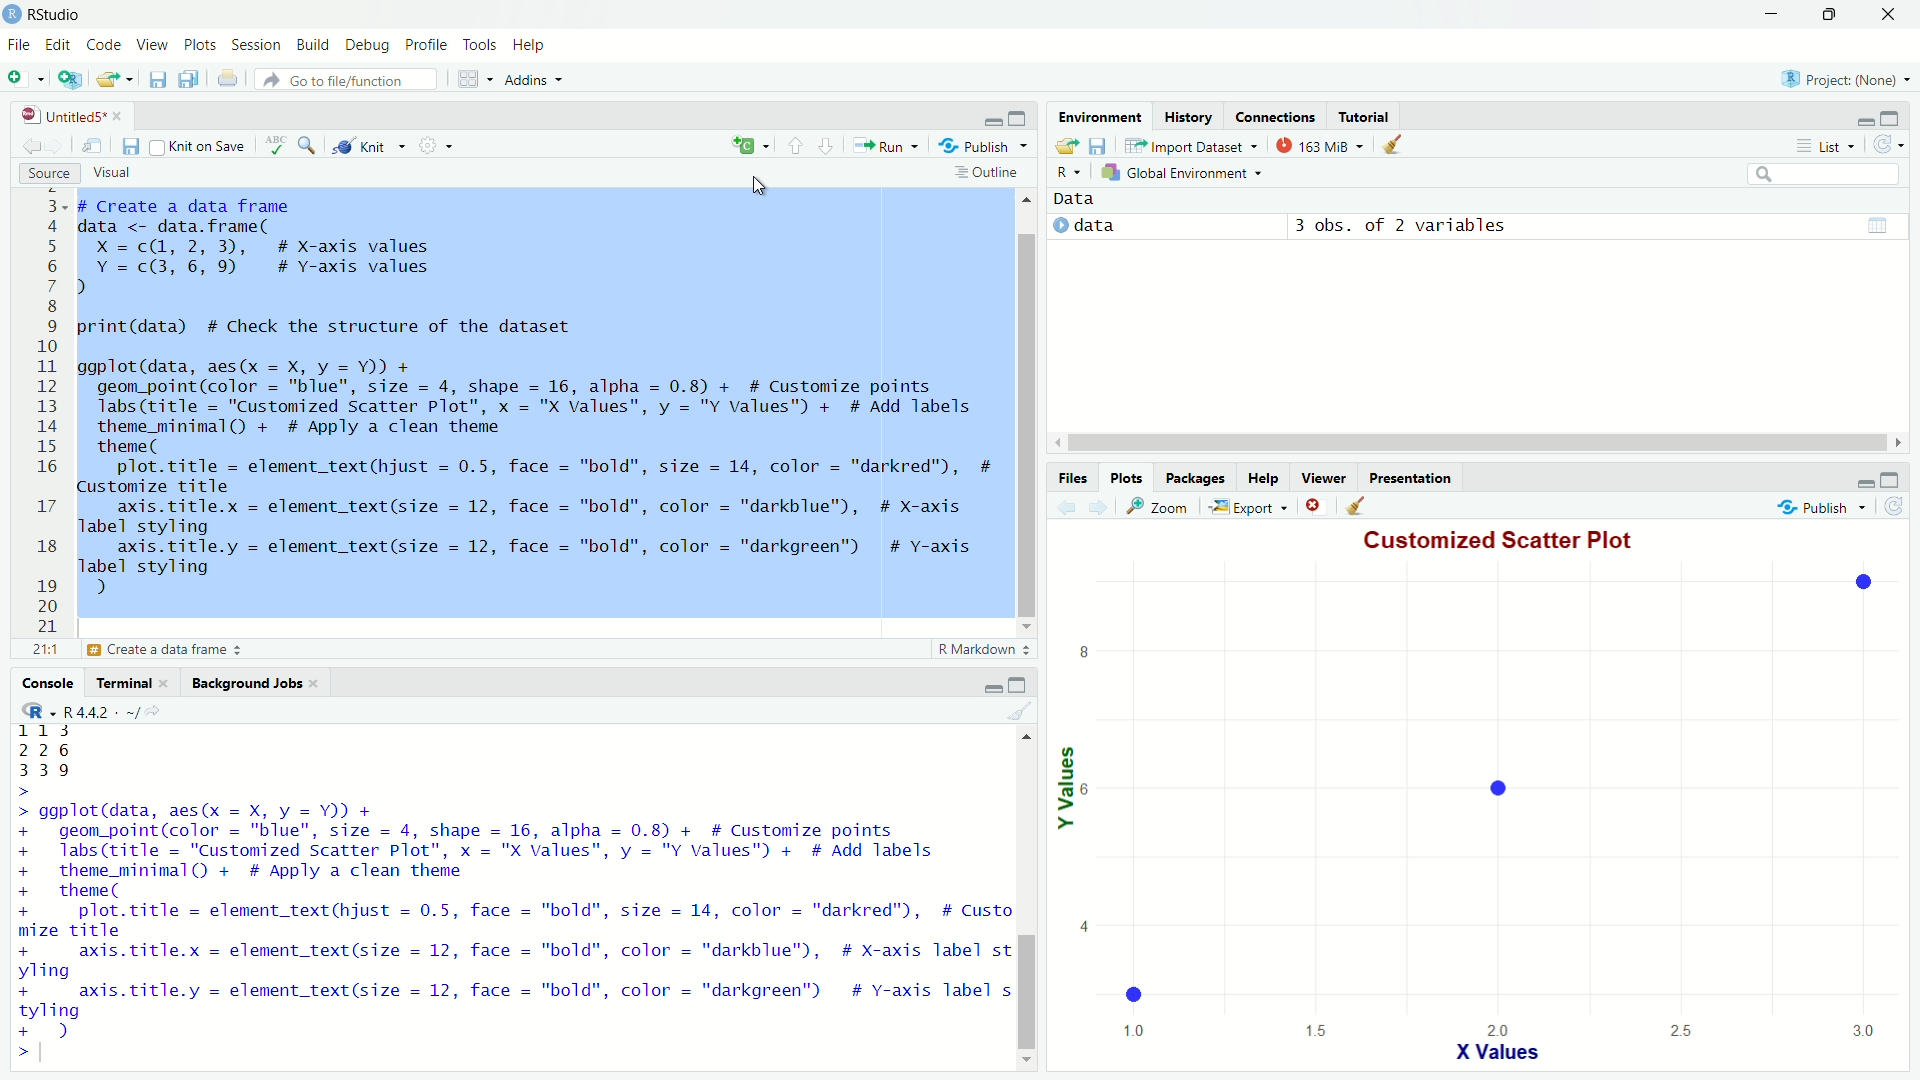  I want to click on Scatter Plot Point 2, so click(1868, 582).